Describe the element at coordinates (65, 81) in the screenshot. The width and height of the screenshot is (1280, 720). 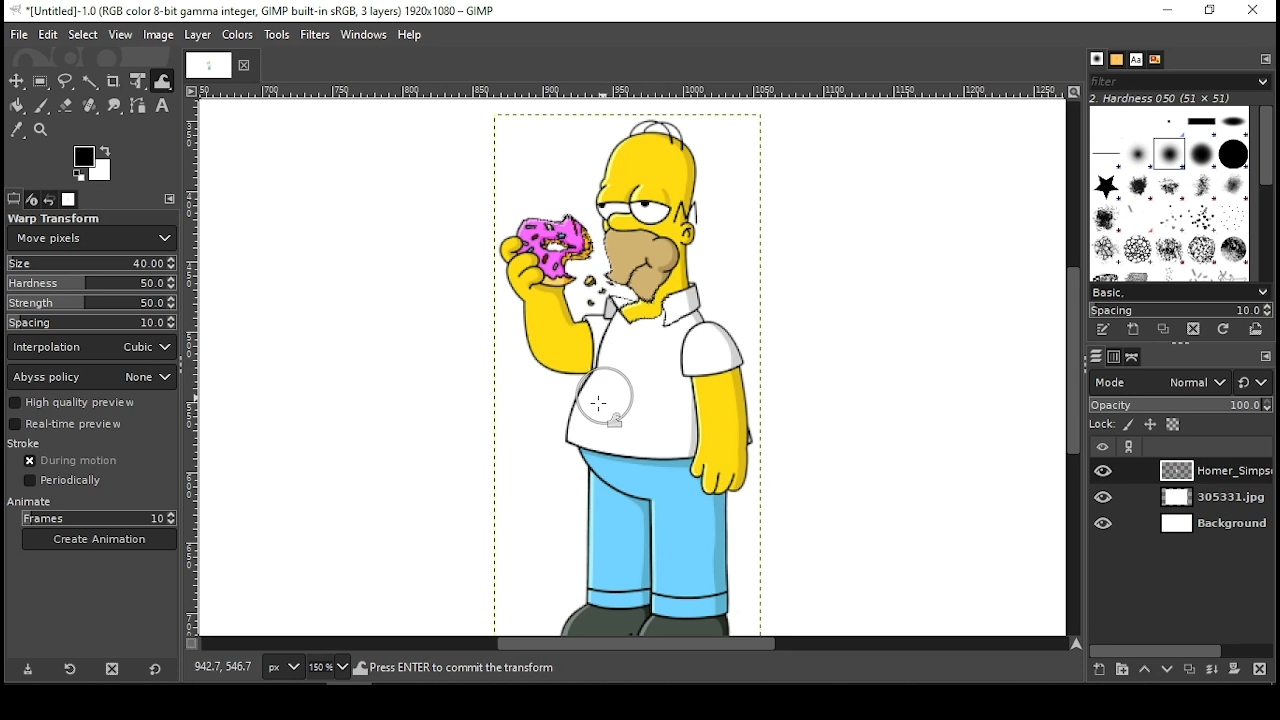
I see `freehand select tool` at that location.